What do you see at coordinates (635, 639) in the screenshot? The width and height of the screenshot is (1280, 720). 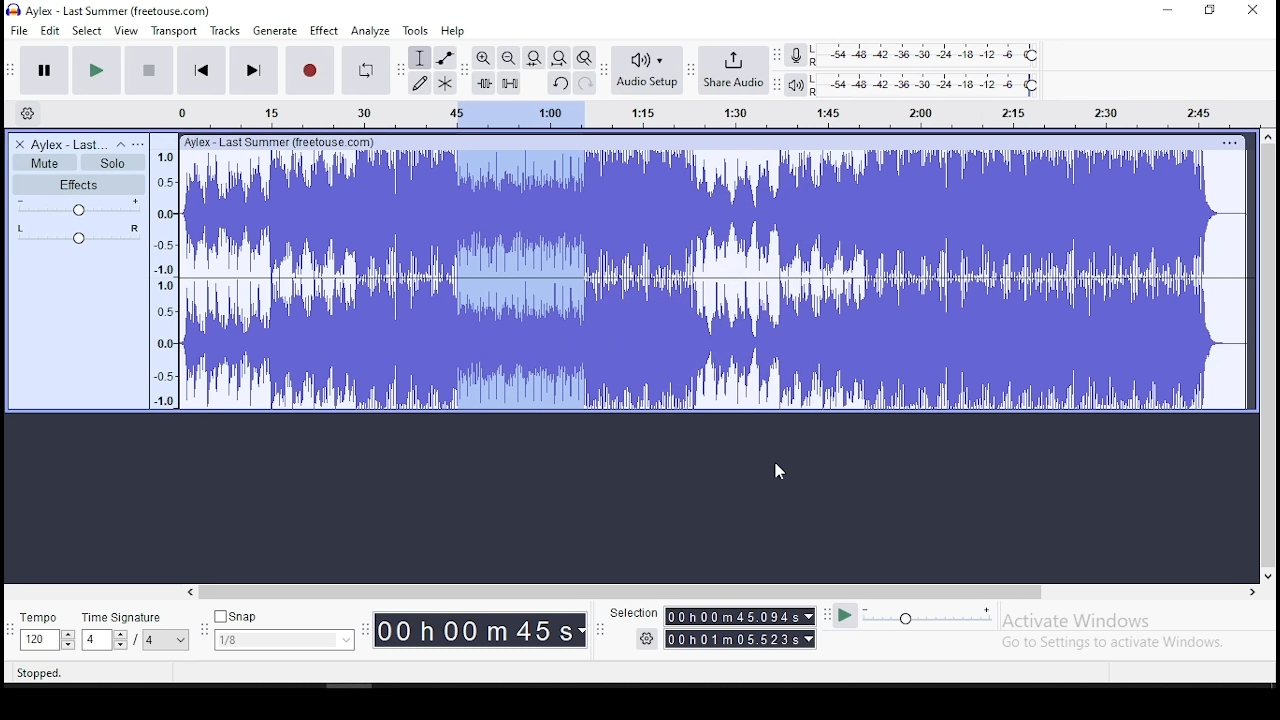 I see `settings` at bounding box center [635, 639].